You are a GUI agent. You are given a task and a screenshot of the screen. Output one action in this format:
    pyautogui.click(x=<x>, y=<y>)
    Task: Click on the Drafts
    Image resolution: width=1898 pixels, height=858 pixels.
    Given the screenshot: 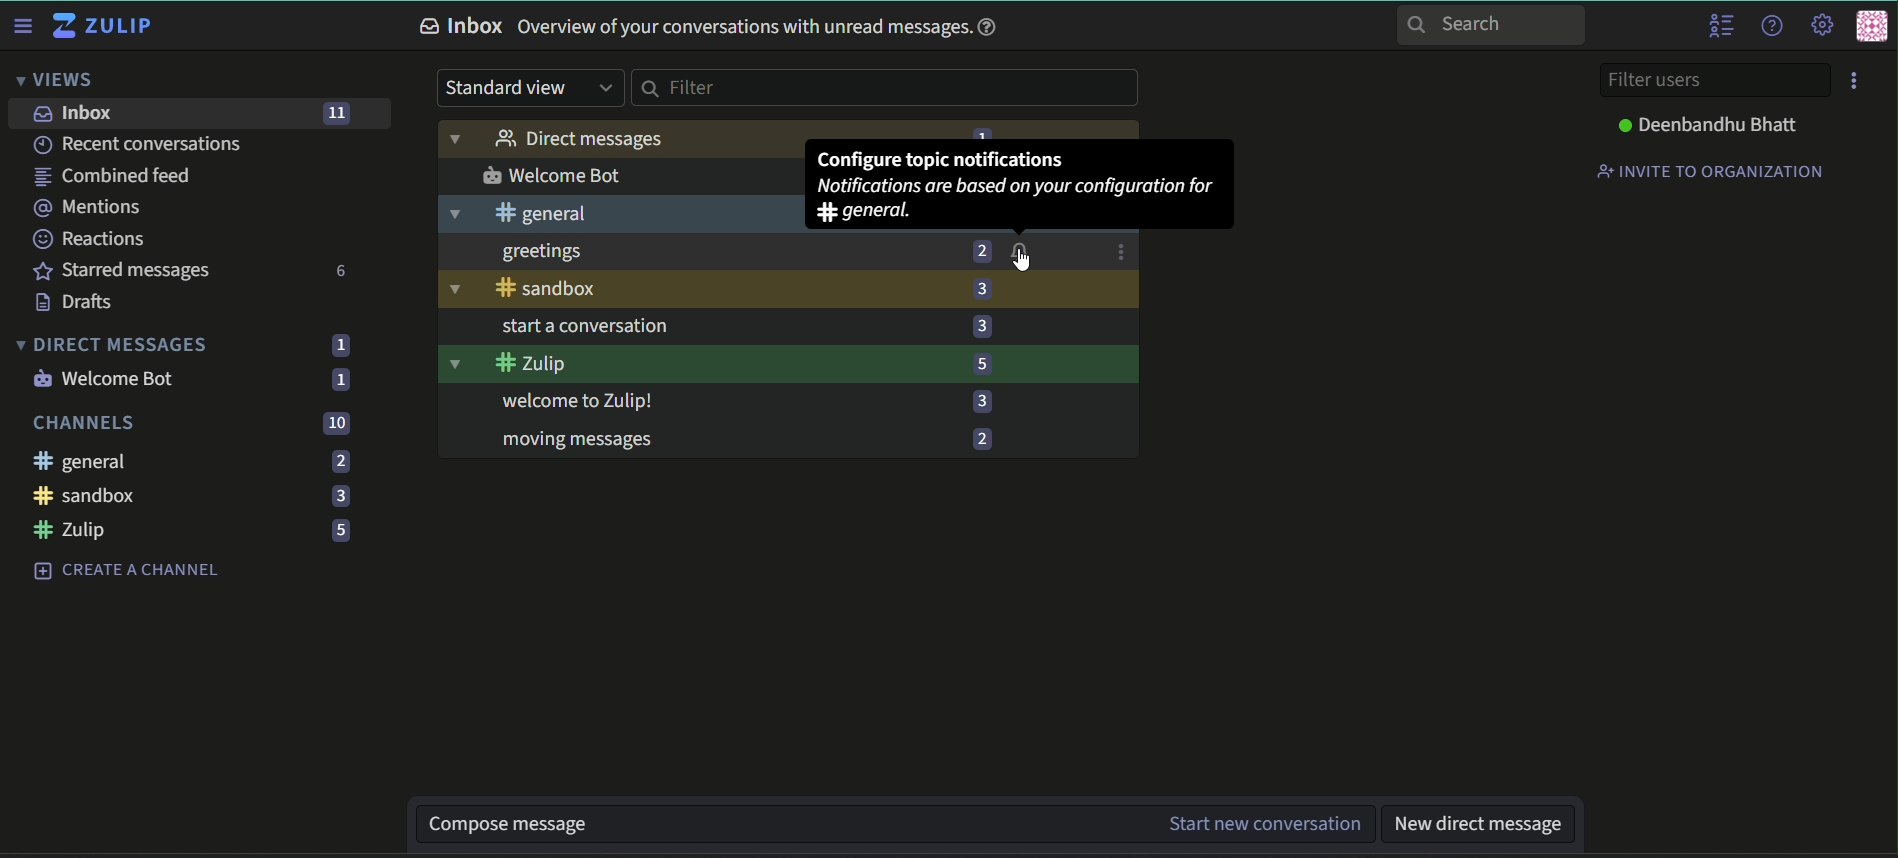 What is the action you would take?
    pyautogui.click(x=83, y=301)
    